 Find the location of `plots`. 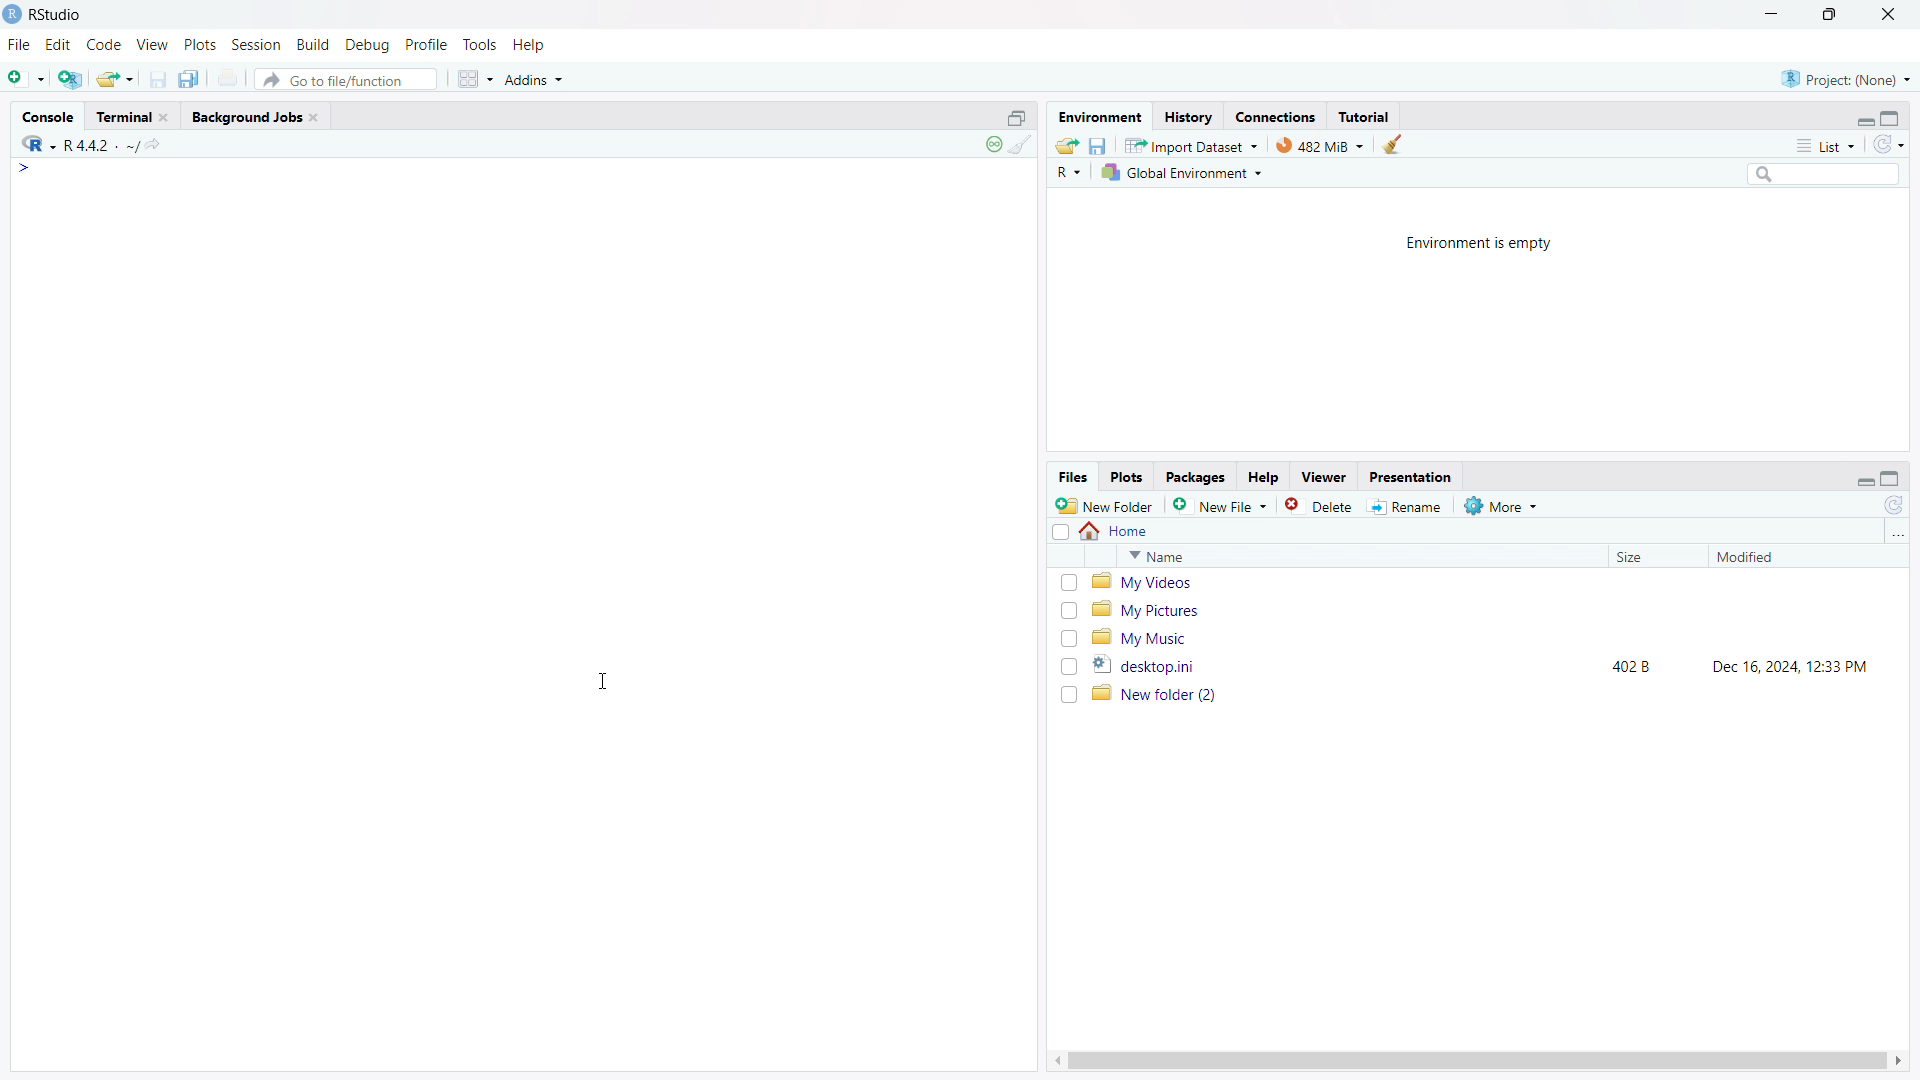

plots is located at coordinates (200, 45).